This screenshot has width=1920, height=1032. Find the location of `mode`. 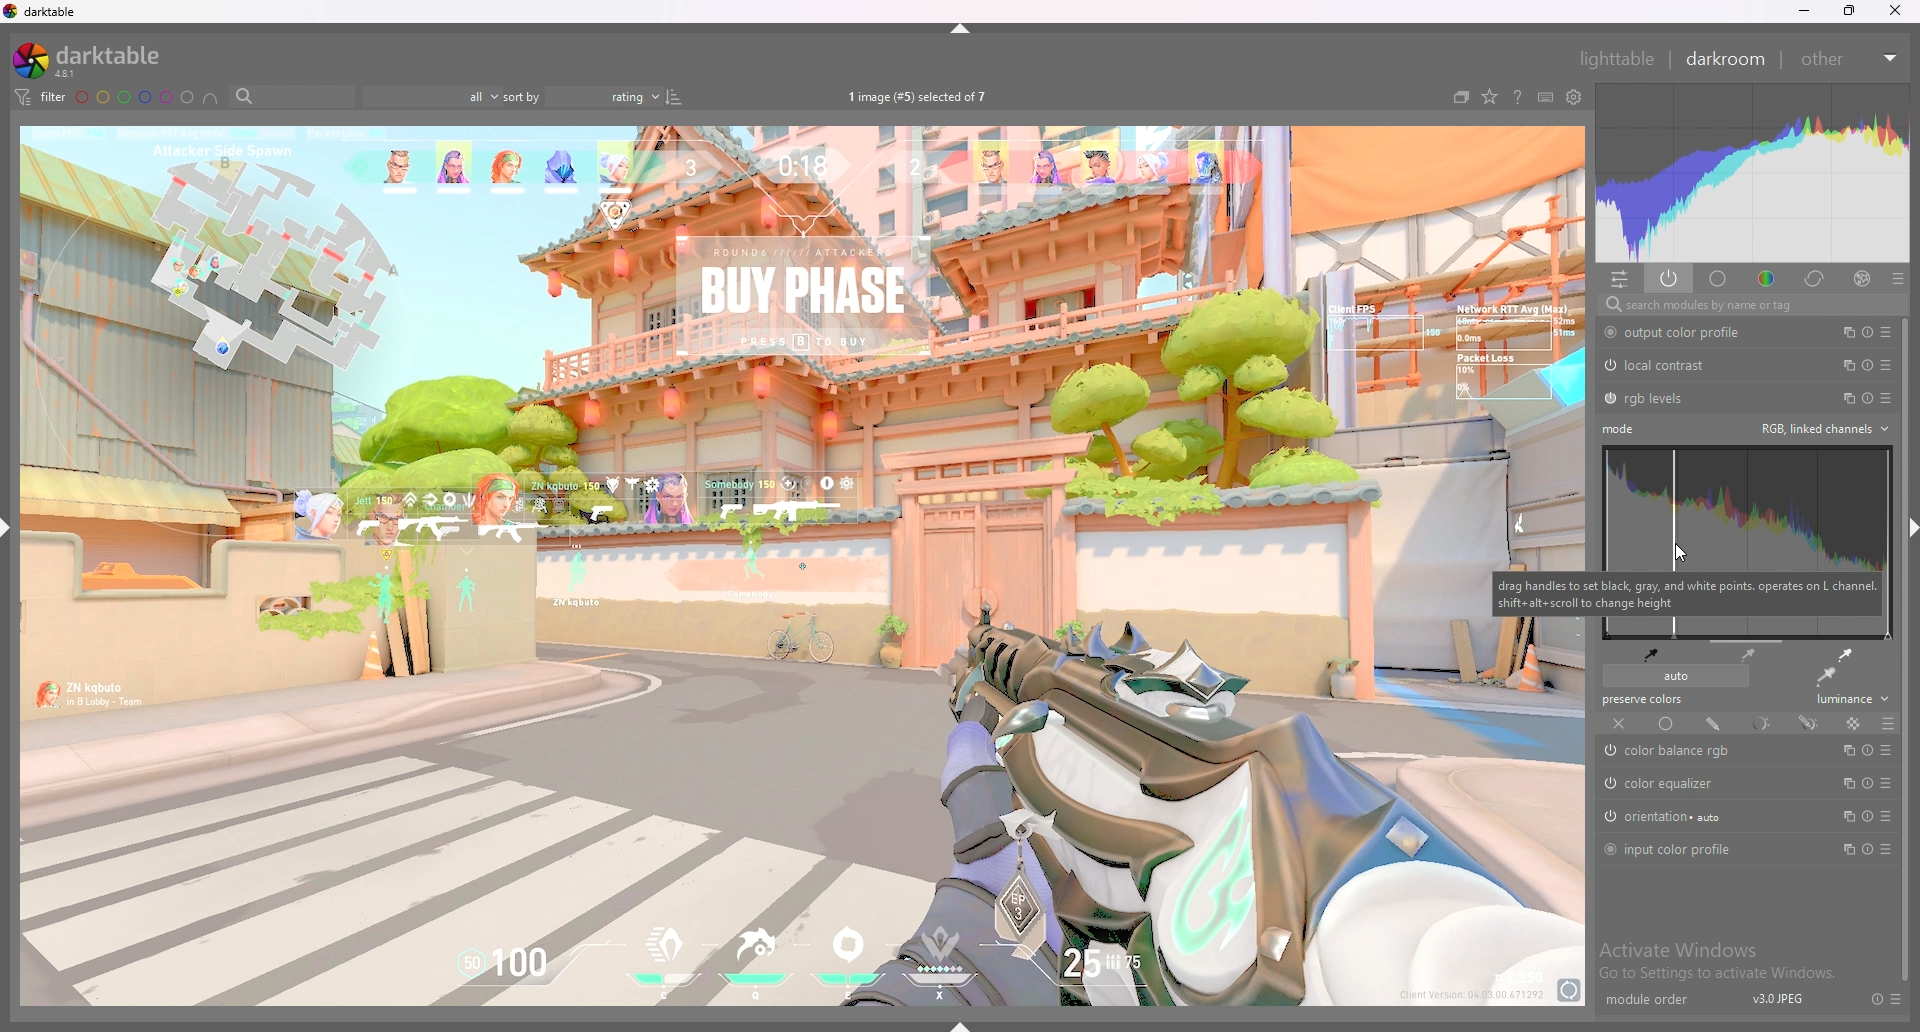

mode is located at coordinates (1621, 429).